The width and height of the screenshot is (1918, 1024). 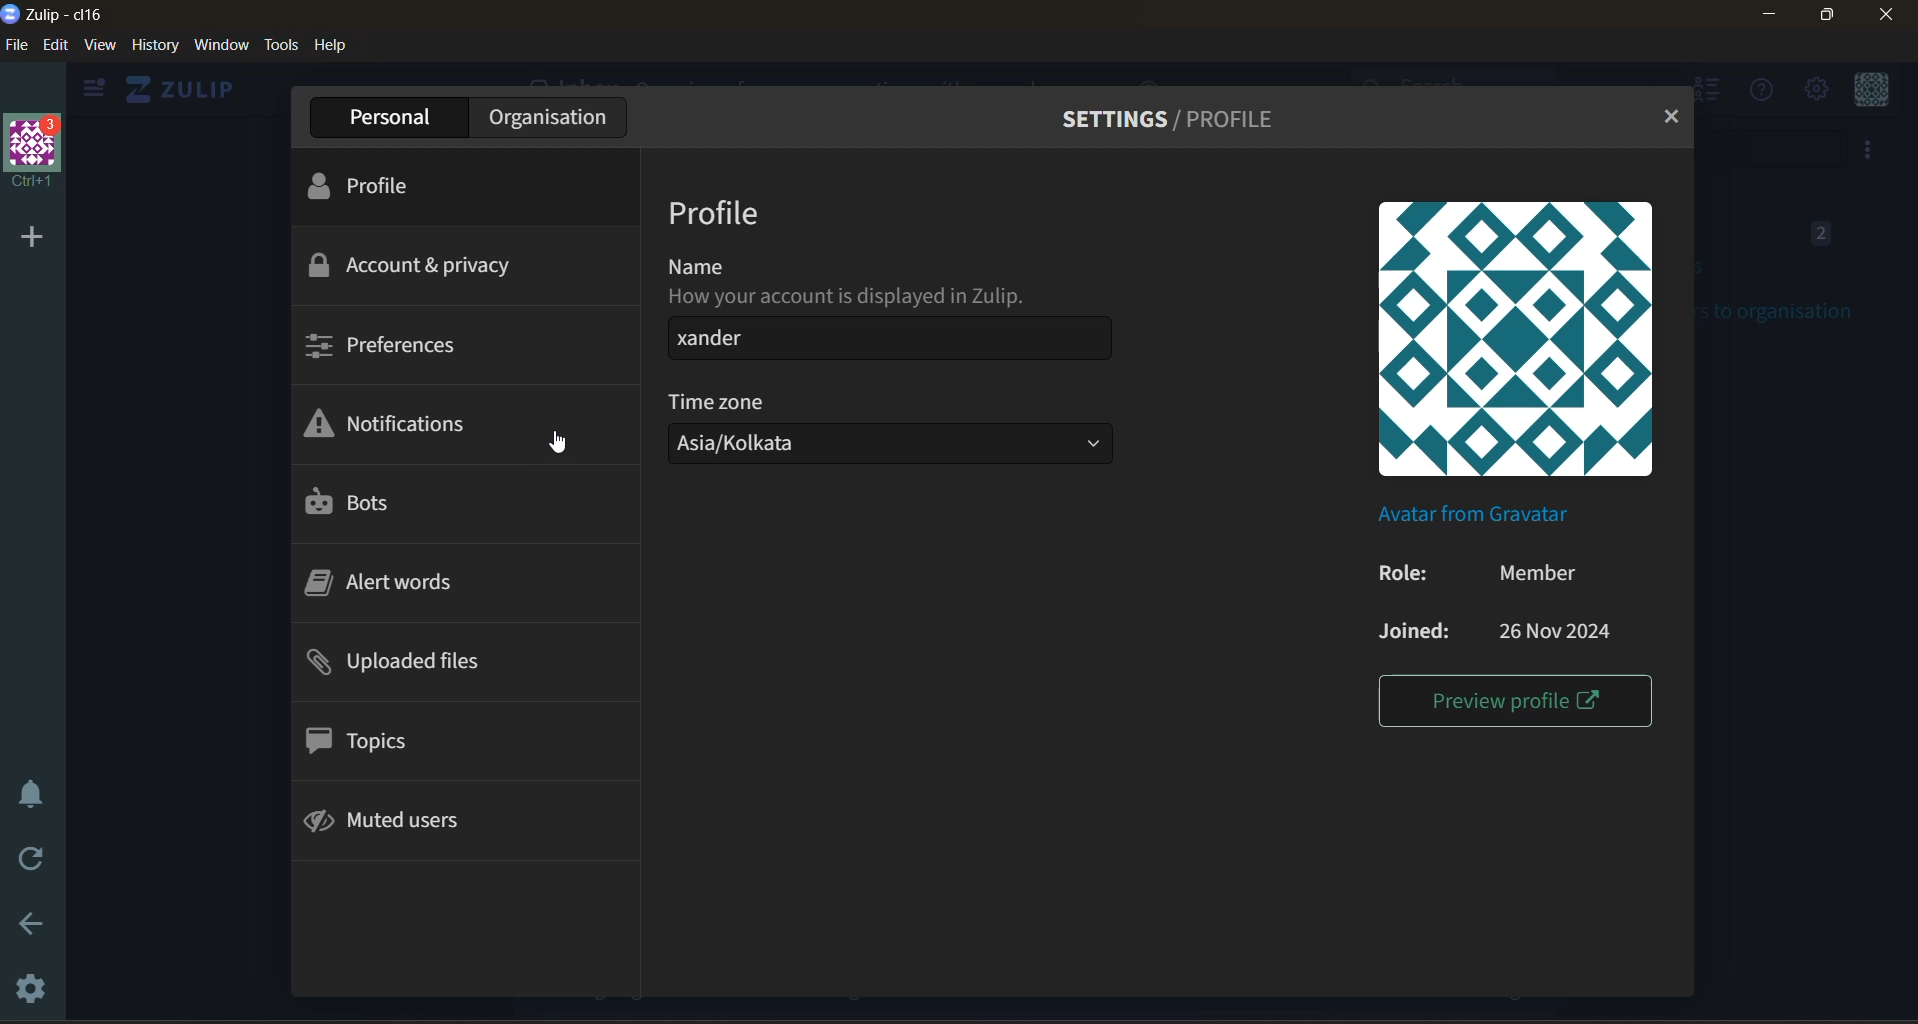 What do you see at coordinates (885, 339) in the screenshot?
I see `name` at bounding box center [885, 339].